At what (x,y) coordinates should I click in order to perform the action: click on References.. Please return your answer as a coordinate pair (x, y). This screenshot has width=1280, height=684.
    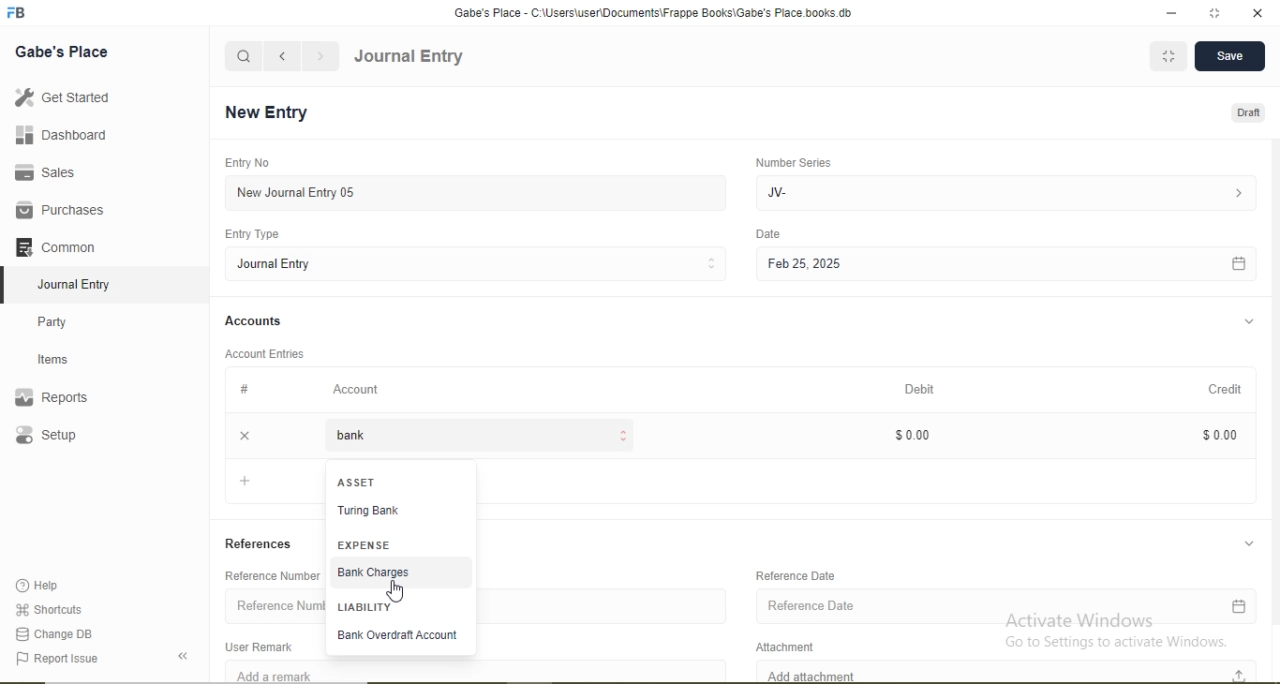
    Looking at the image, I should click on (259, 543).